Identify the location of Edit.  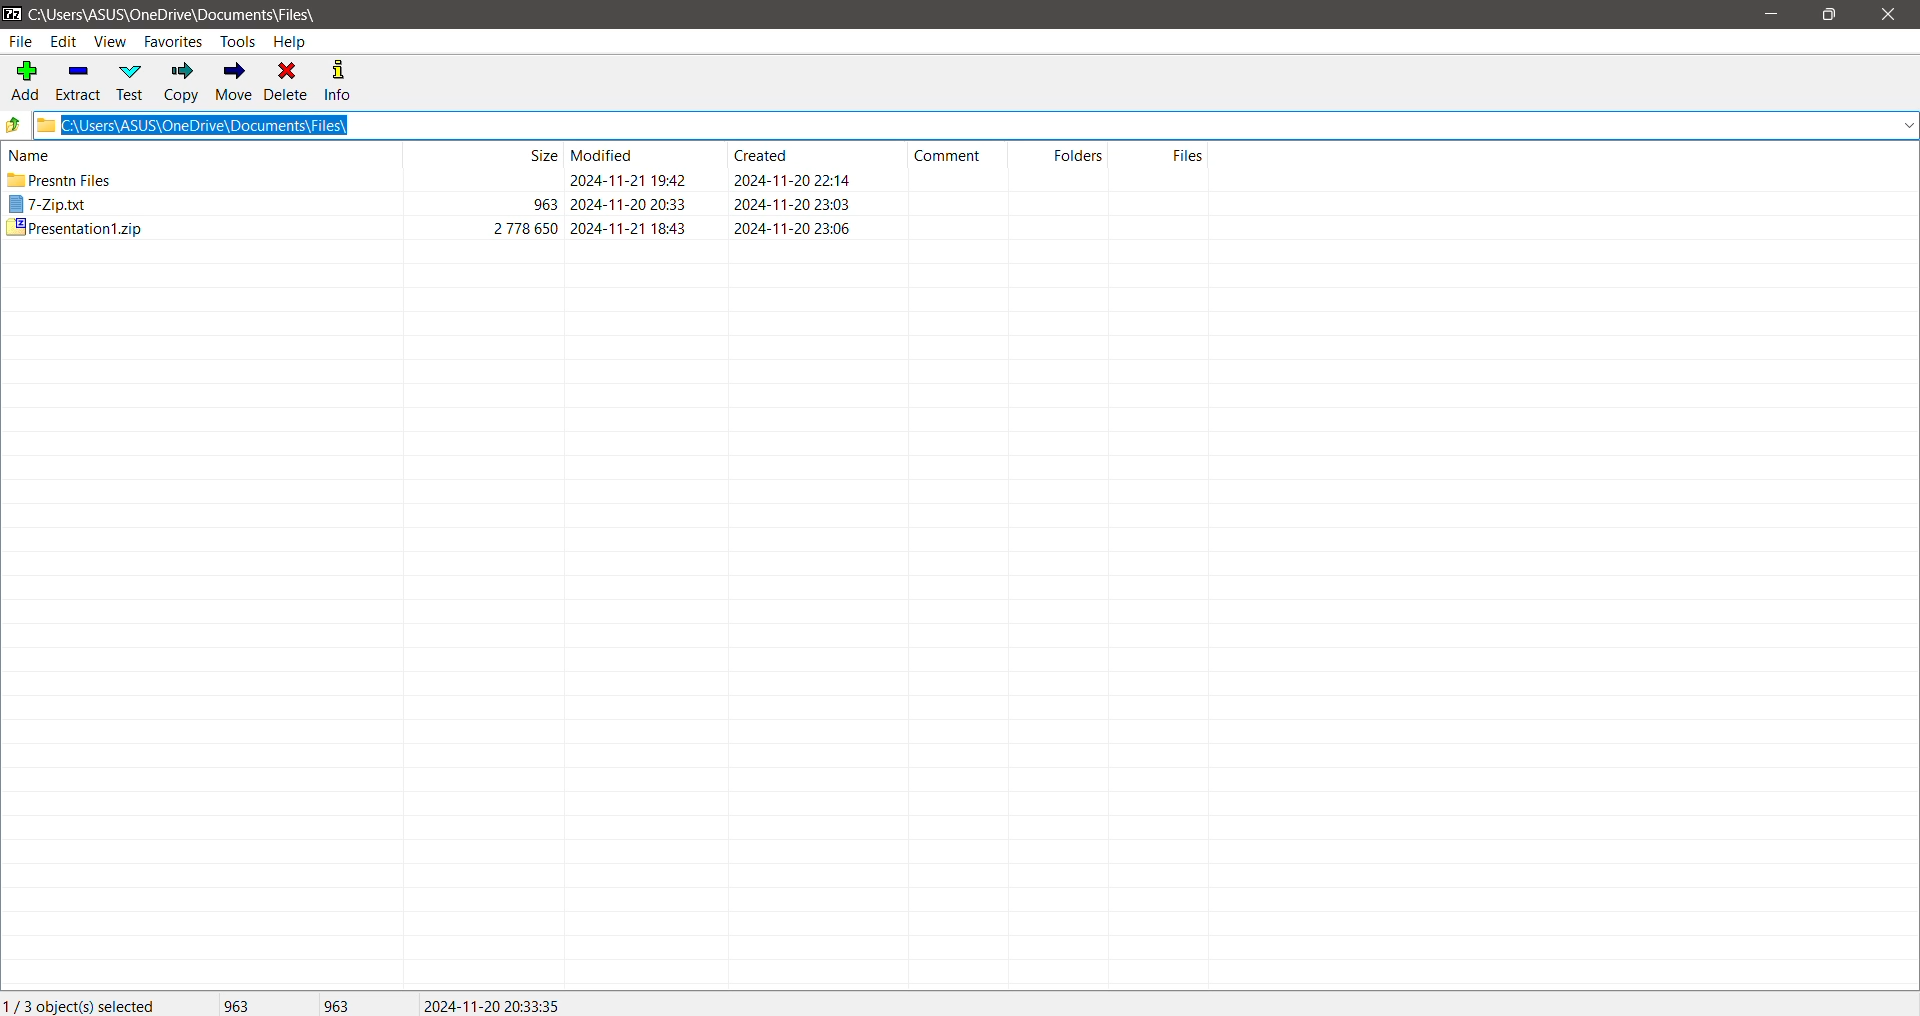
(63, 42).